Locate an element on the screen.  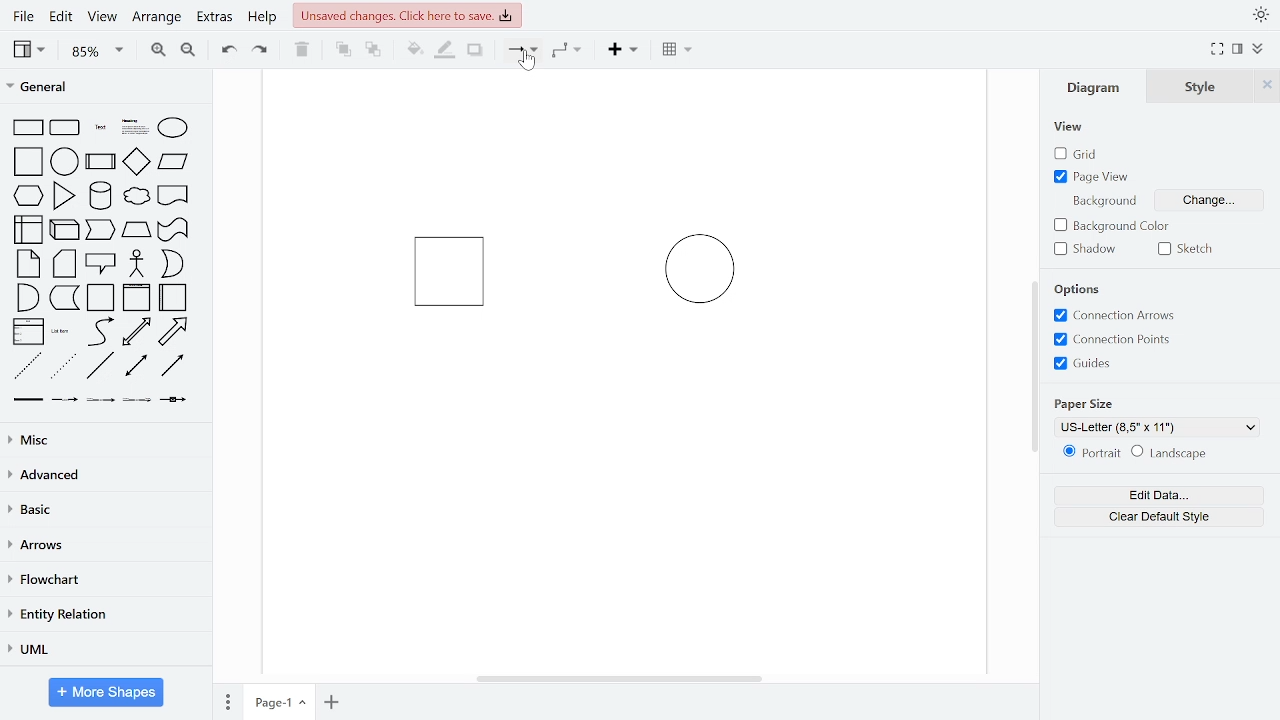
Vertical scrollbar is located at coordinates (1037, 369).